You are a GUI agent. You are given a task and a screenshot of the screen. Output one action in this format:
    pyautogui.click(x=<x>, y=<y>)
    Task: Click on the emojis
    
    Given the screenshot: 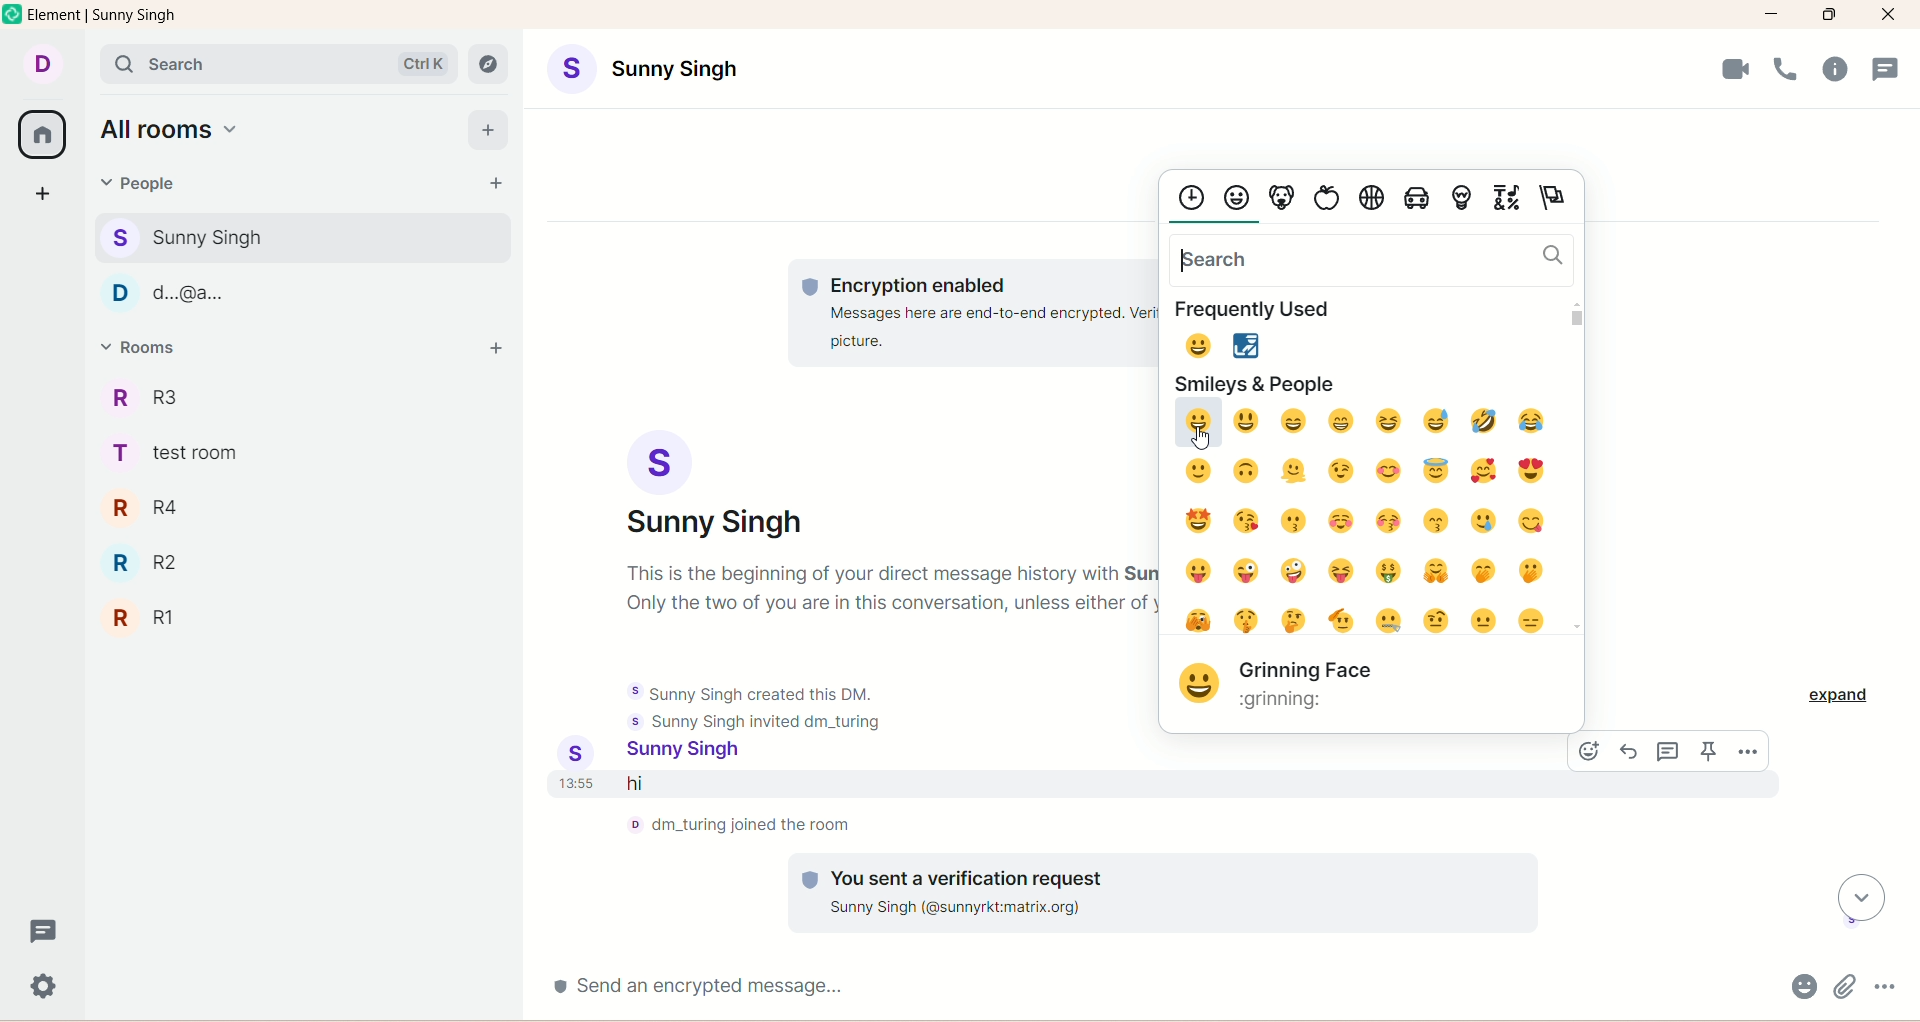 What is the action you would take?
    pyautogui.click(x=1804, y=986)
    